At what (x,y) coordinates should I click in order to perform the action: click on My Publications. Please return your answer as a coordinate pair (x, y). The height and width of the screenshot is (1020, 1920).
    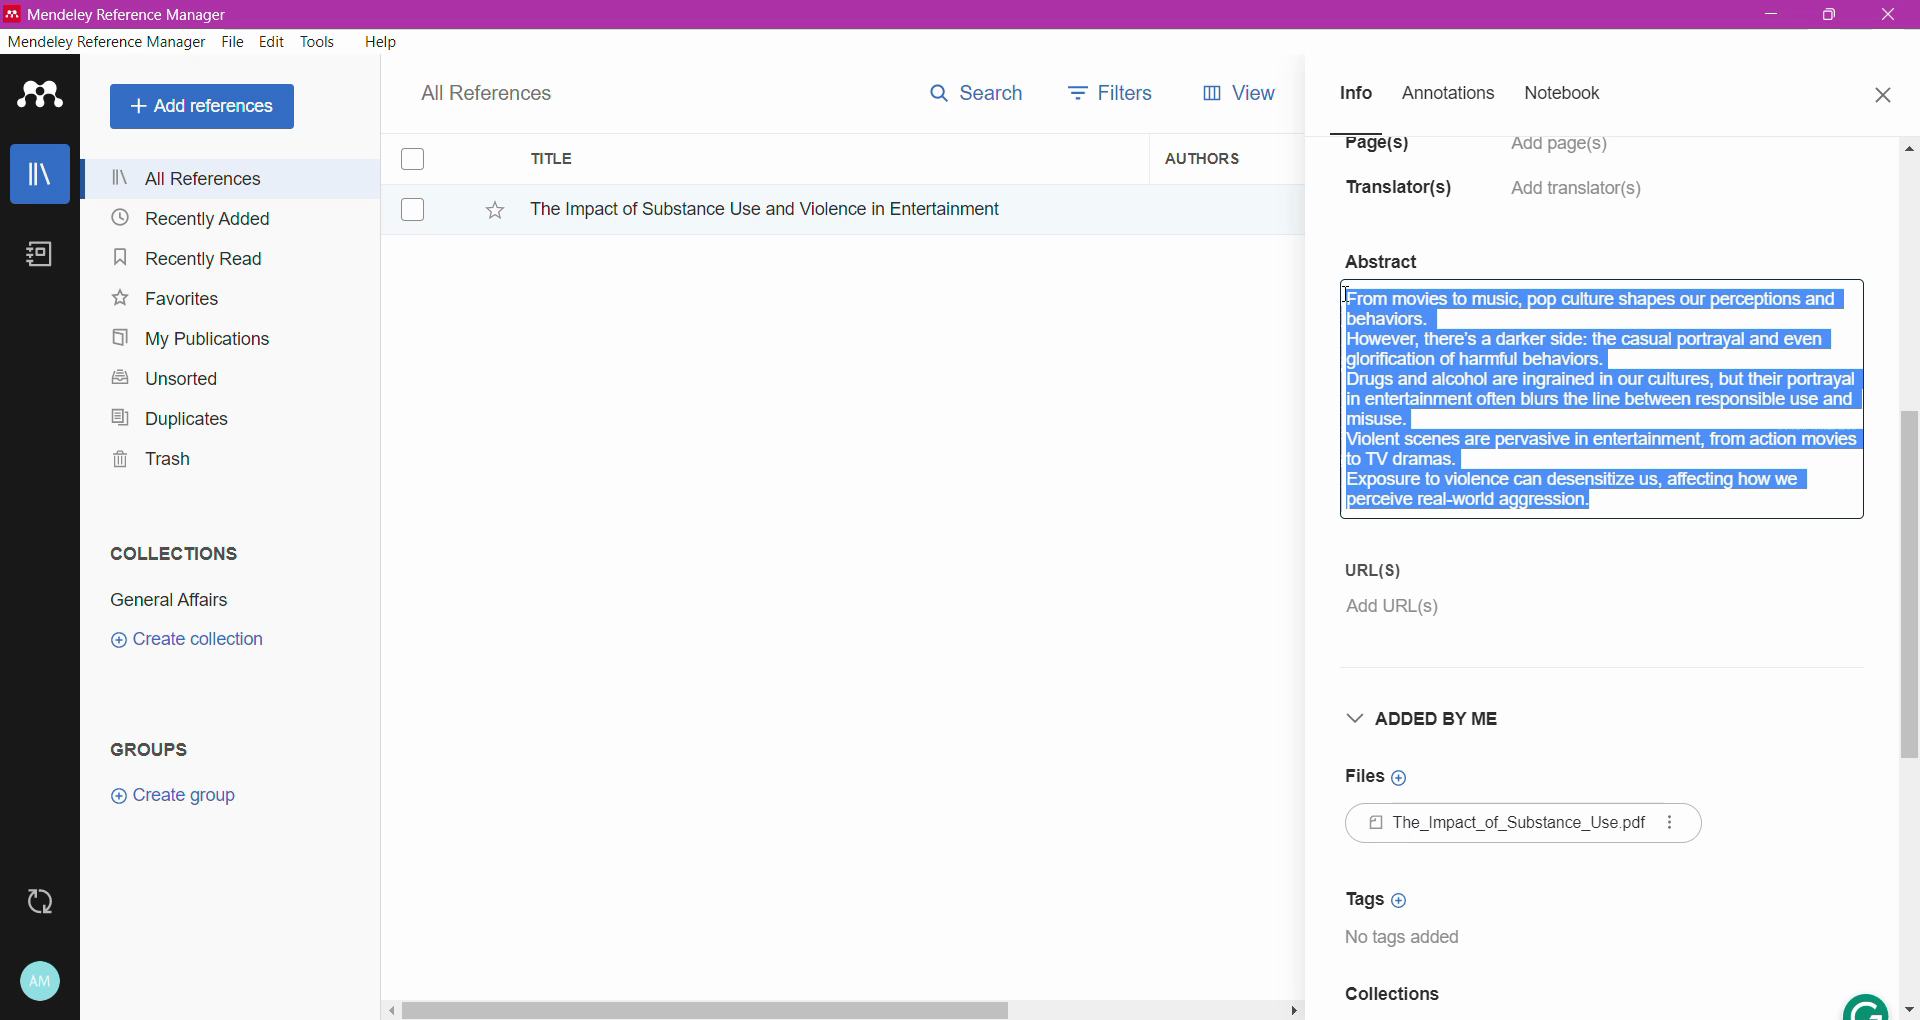
    Looking at the image, I should click on (189, 339).